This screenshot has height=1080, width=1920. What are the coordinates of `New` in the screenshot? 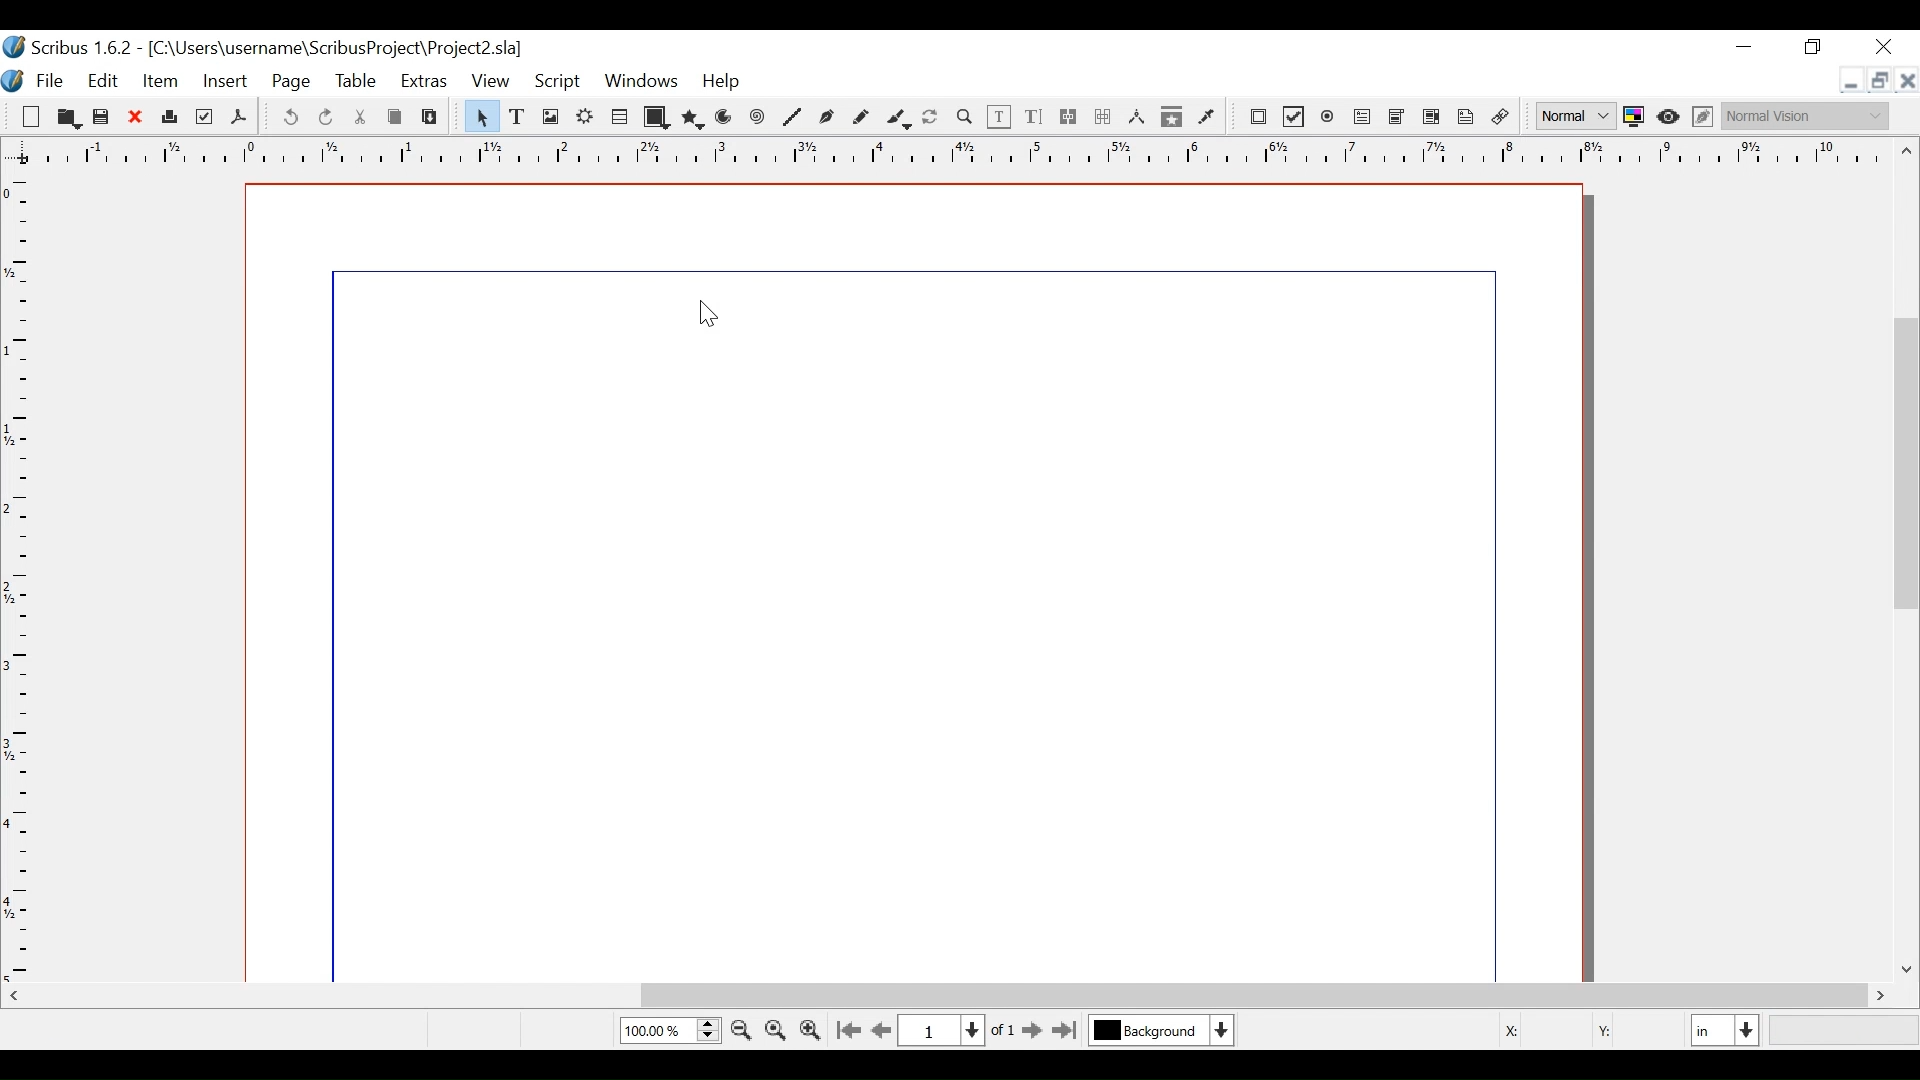 It's located at (31, 119).